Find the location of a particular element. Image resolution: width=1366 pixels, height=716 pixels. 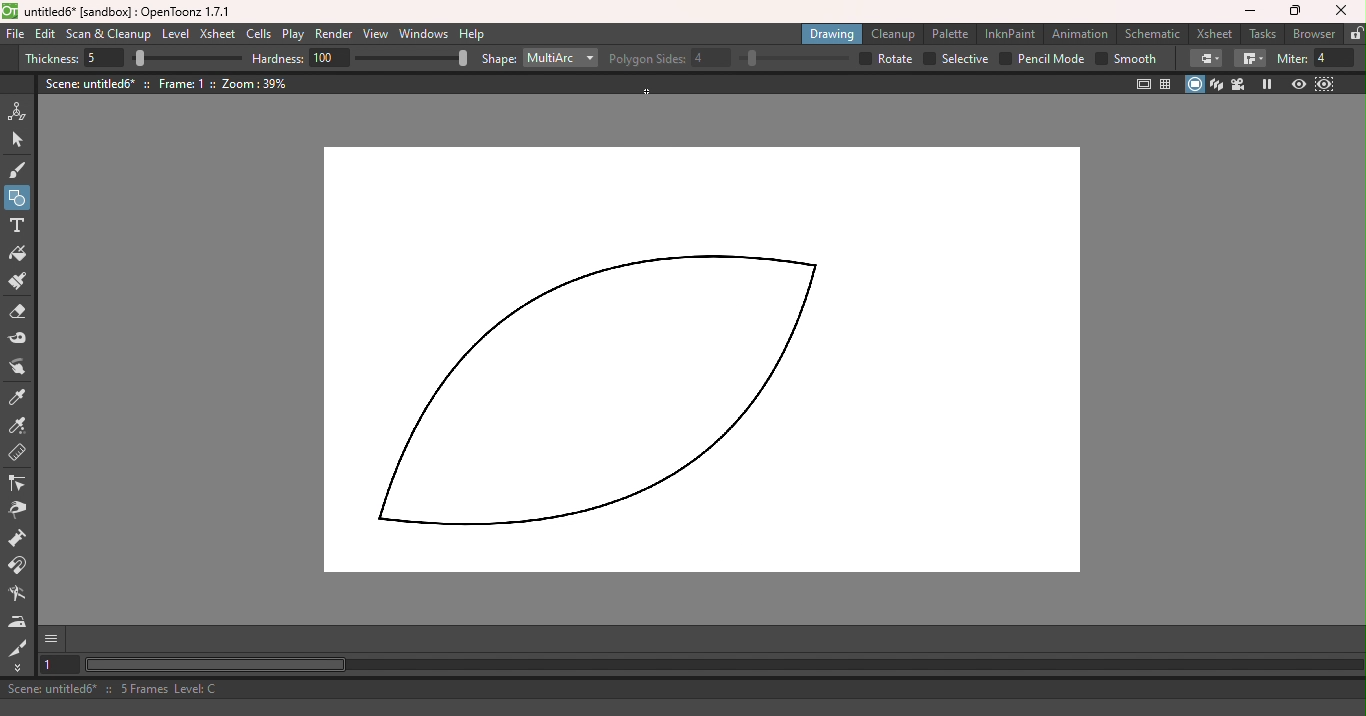

Preview is located at coordinates (1298, 85).